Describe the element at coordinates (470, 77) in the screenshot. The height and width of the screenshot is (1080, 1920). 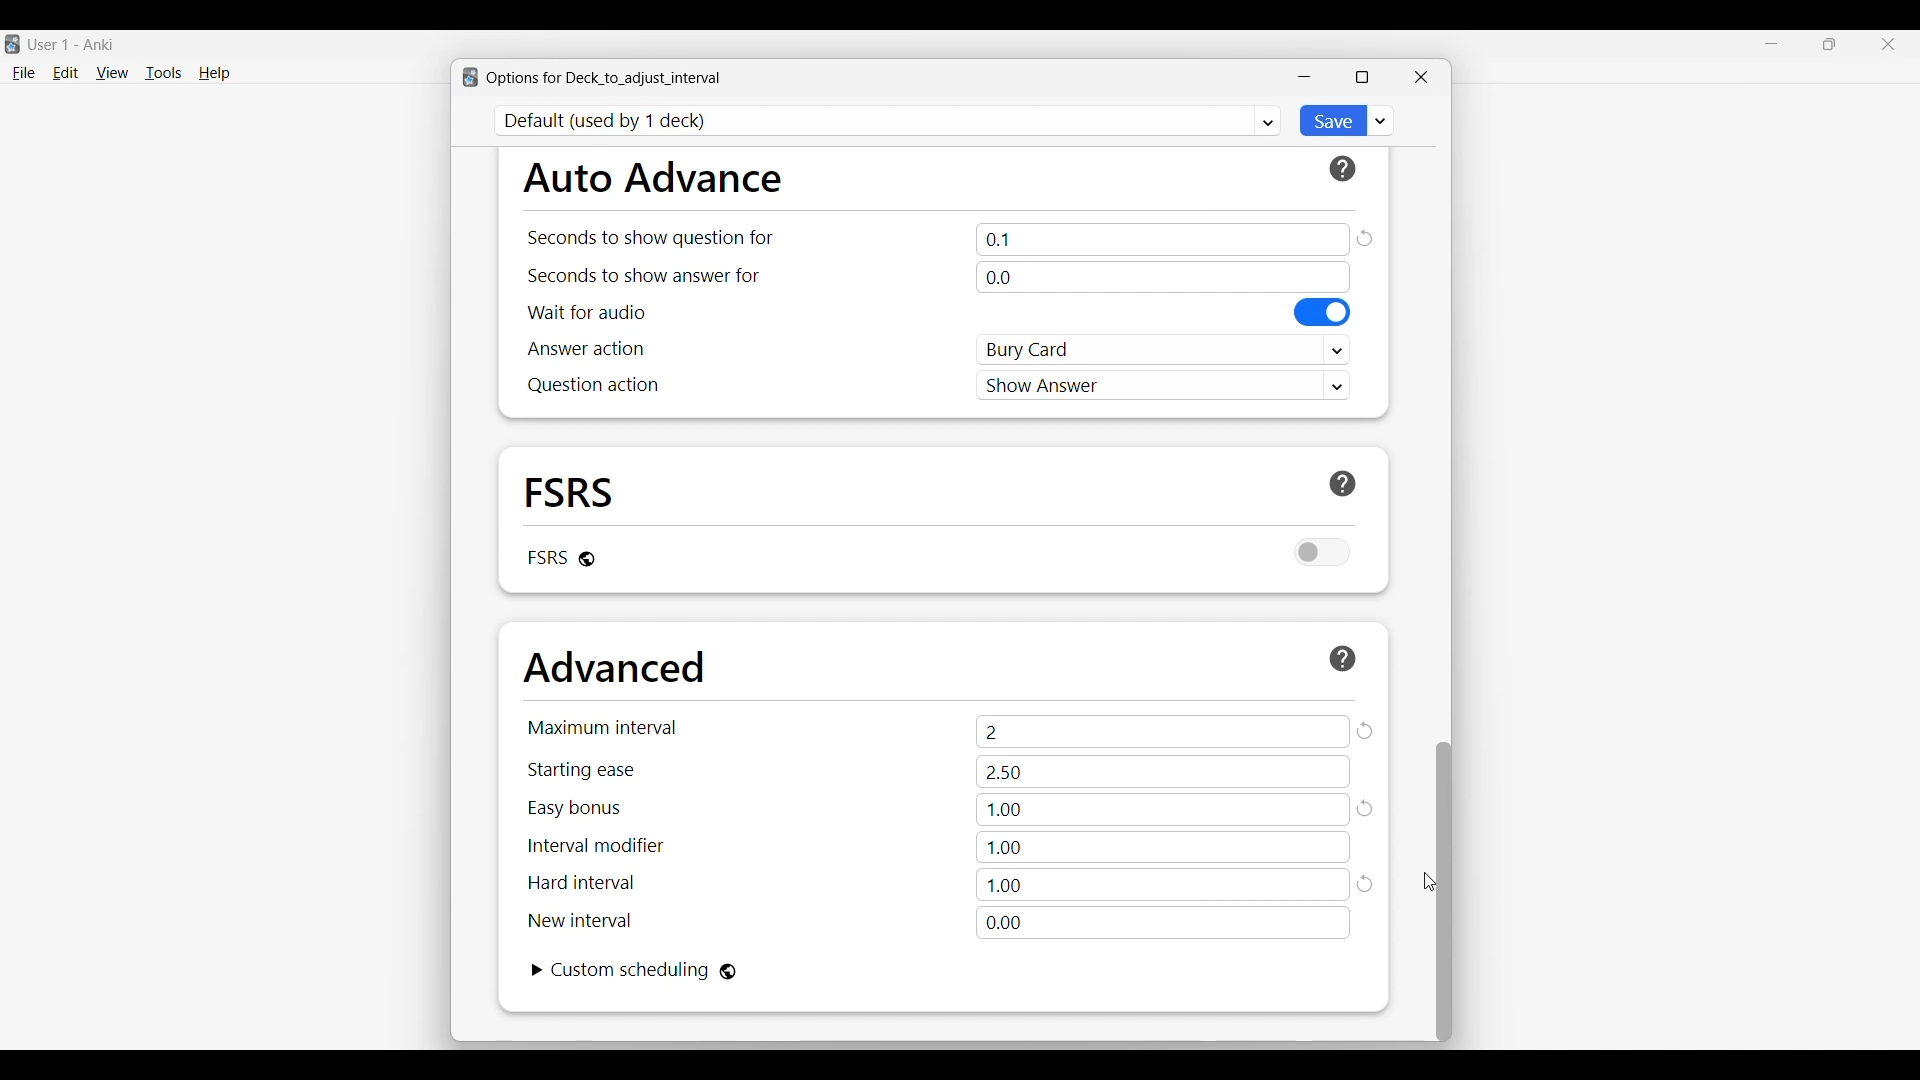
I see `Software logo` at that location.